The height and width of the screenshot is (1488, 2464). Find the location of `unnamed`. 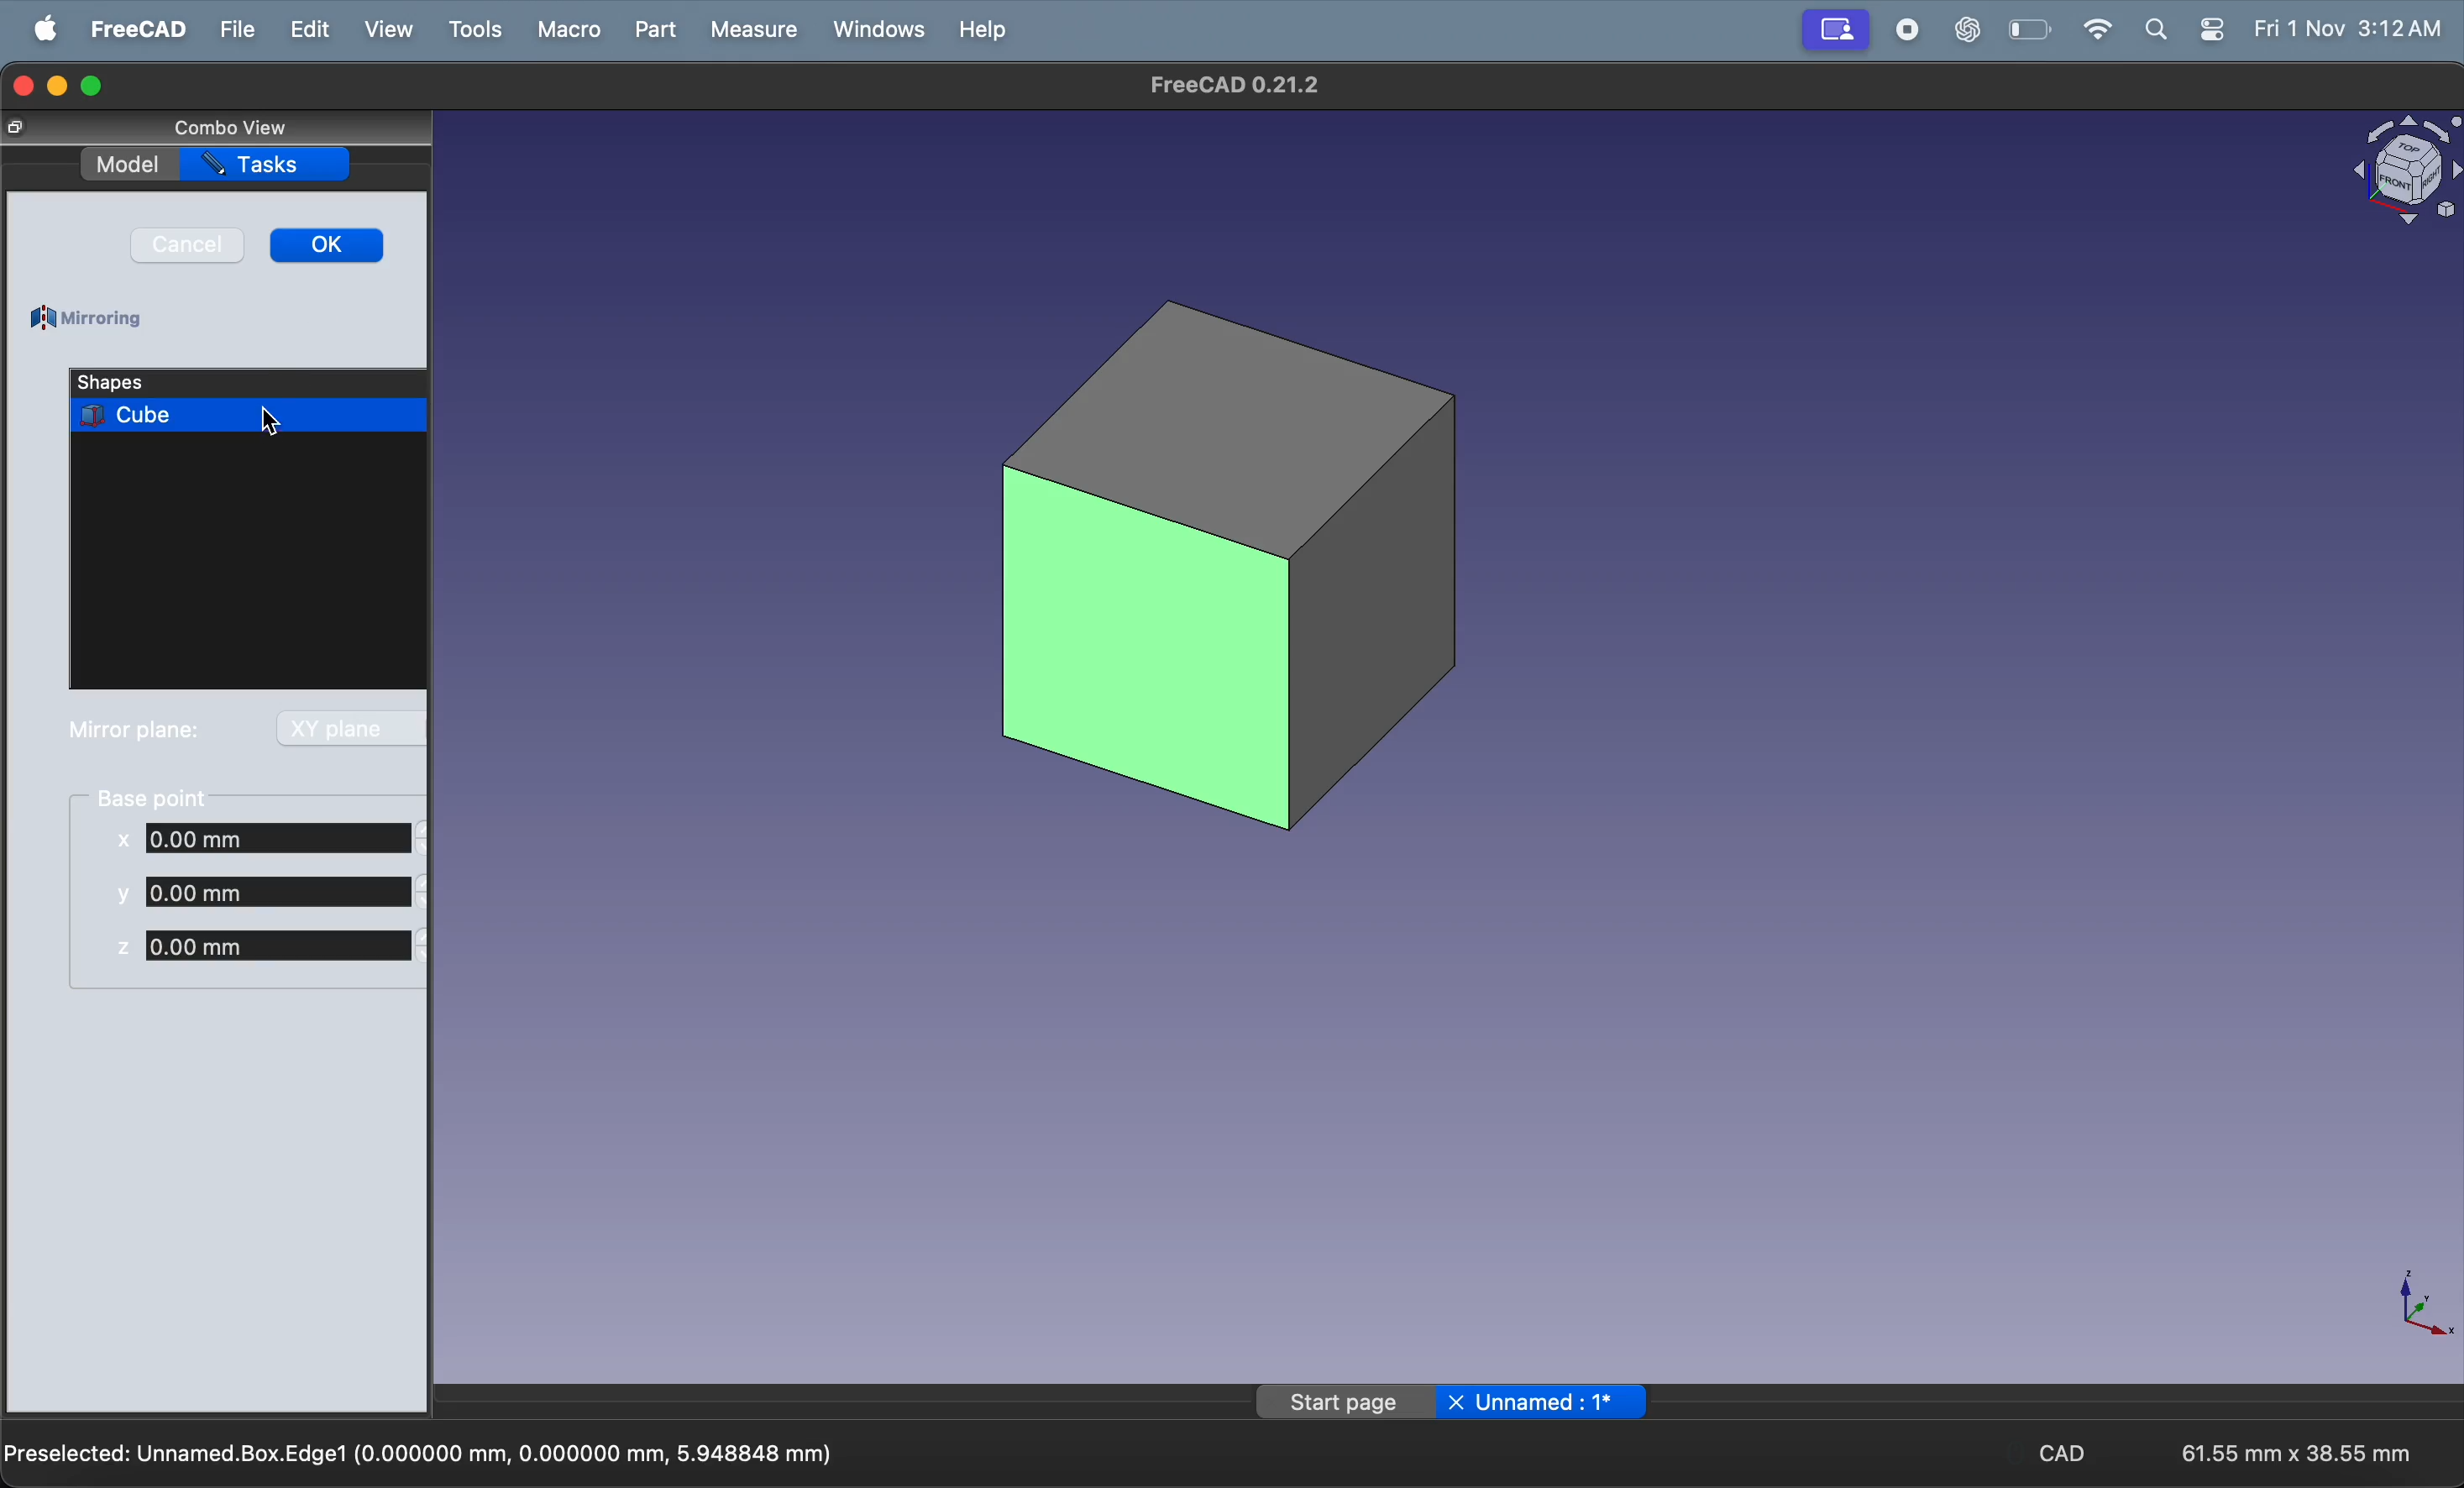

unnamed is located at coordinates (1551, 1404).